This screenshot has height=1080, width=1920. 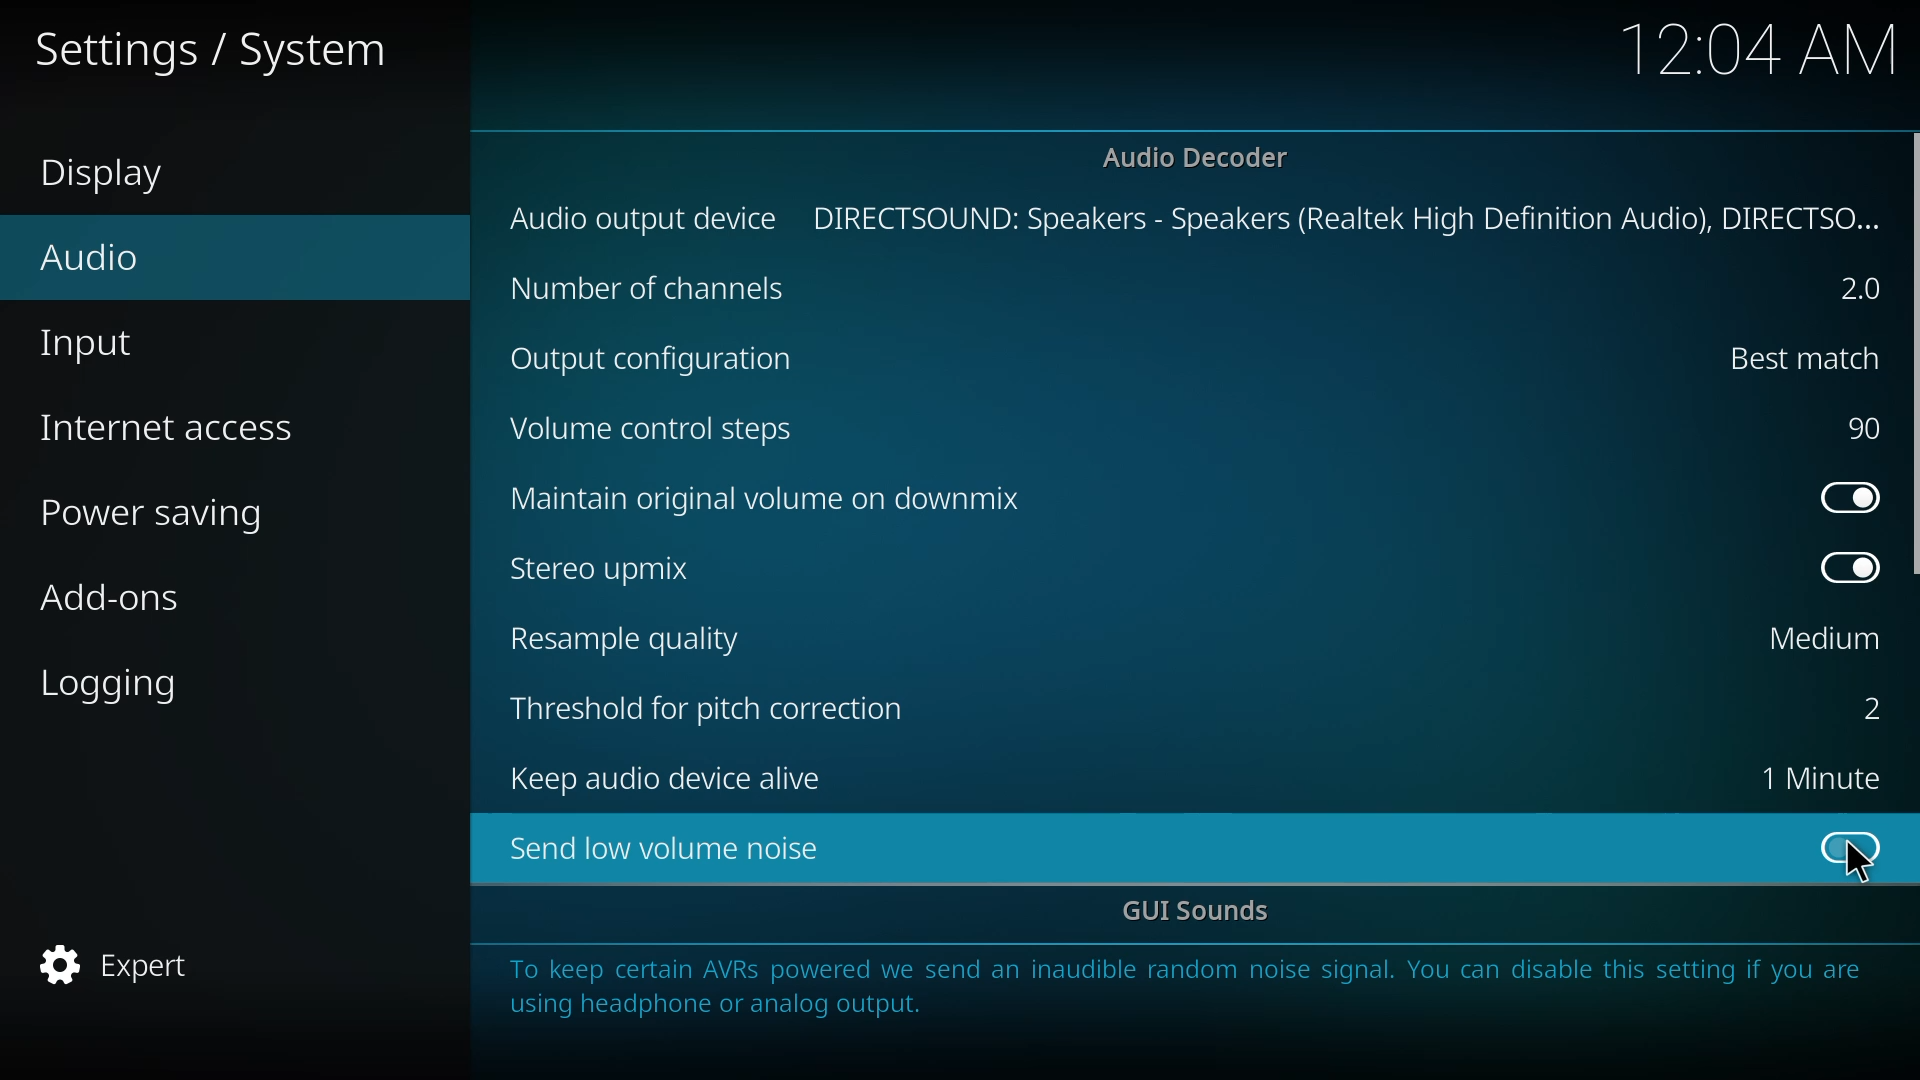 What do you see at coordinates (1863, 290) in the screenshot?
I see `2` at bounding box center [1863, 290].